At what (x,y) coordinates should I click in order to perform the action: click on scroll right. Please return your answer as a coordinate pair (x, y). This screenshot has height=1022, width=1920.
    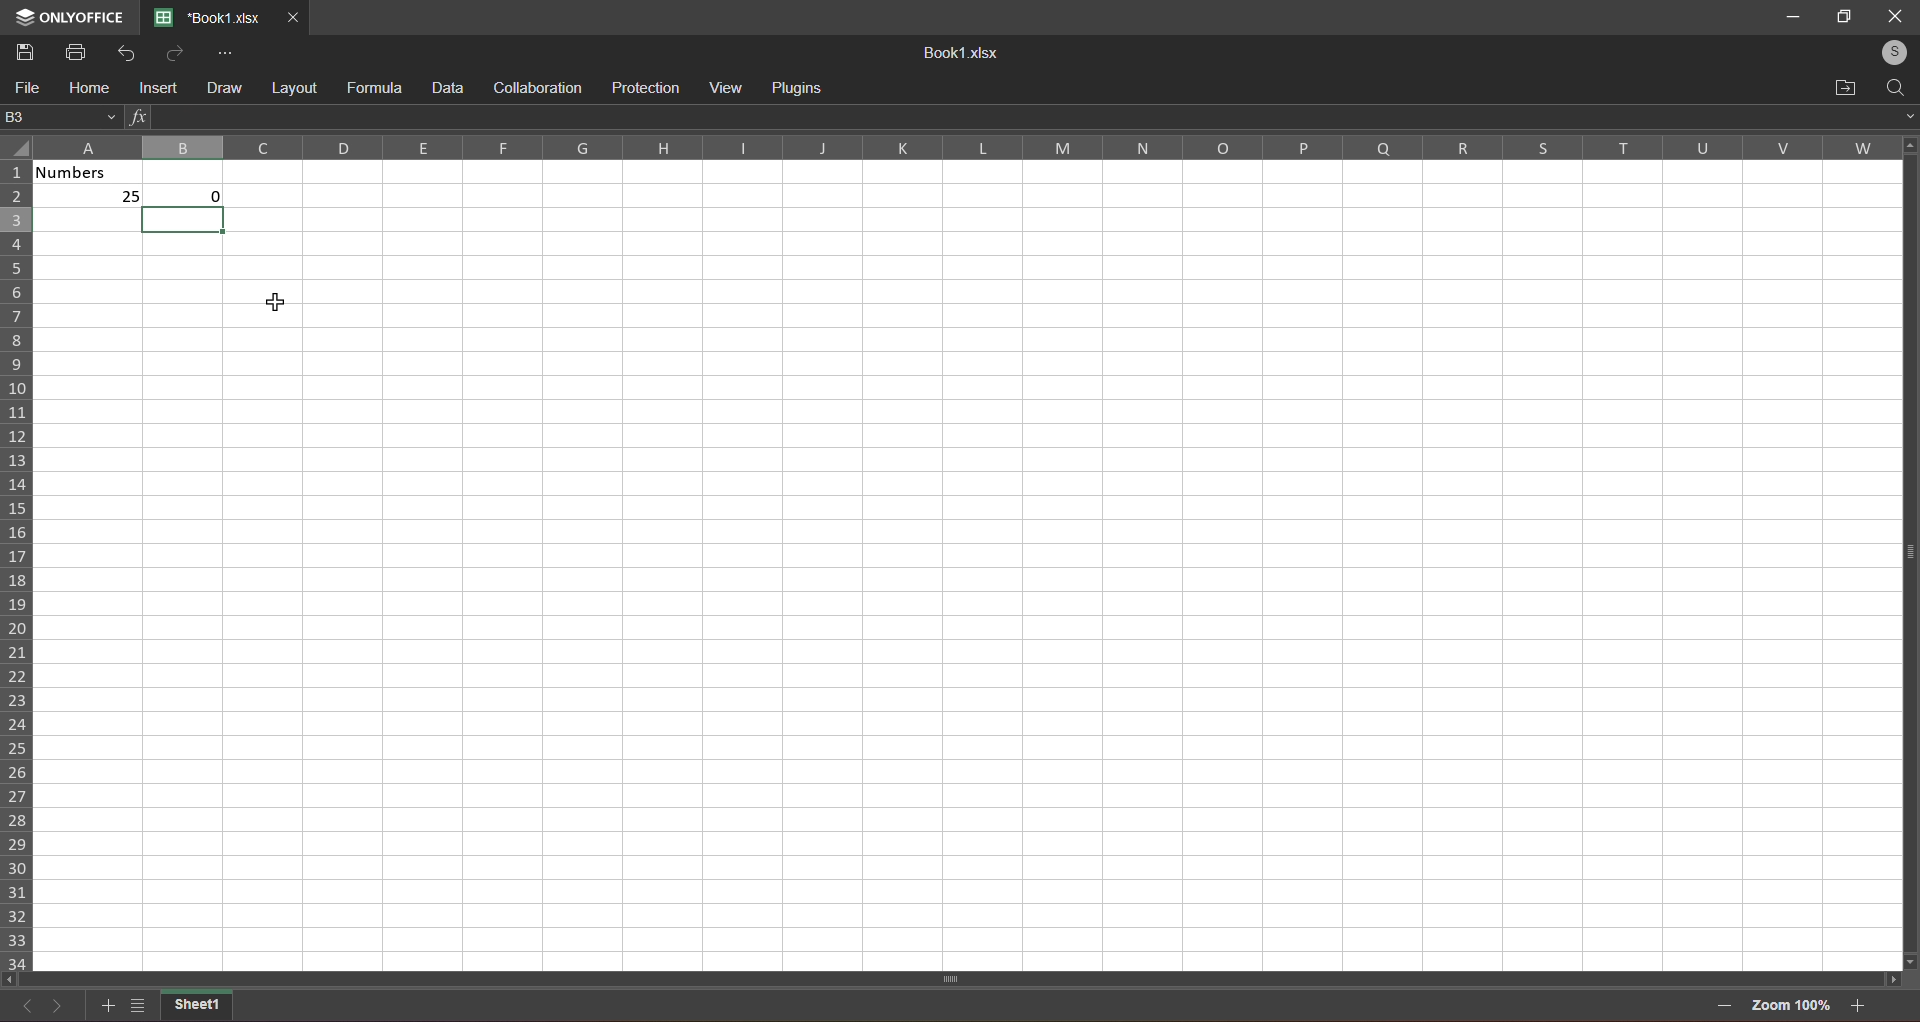
    Looking at the image, I should click on (1888, 982).